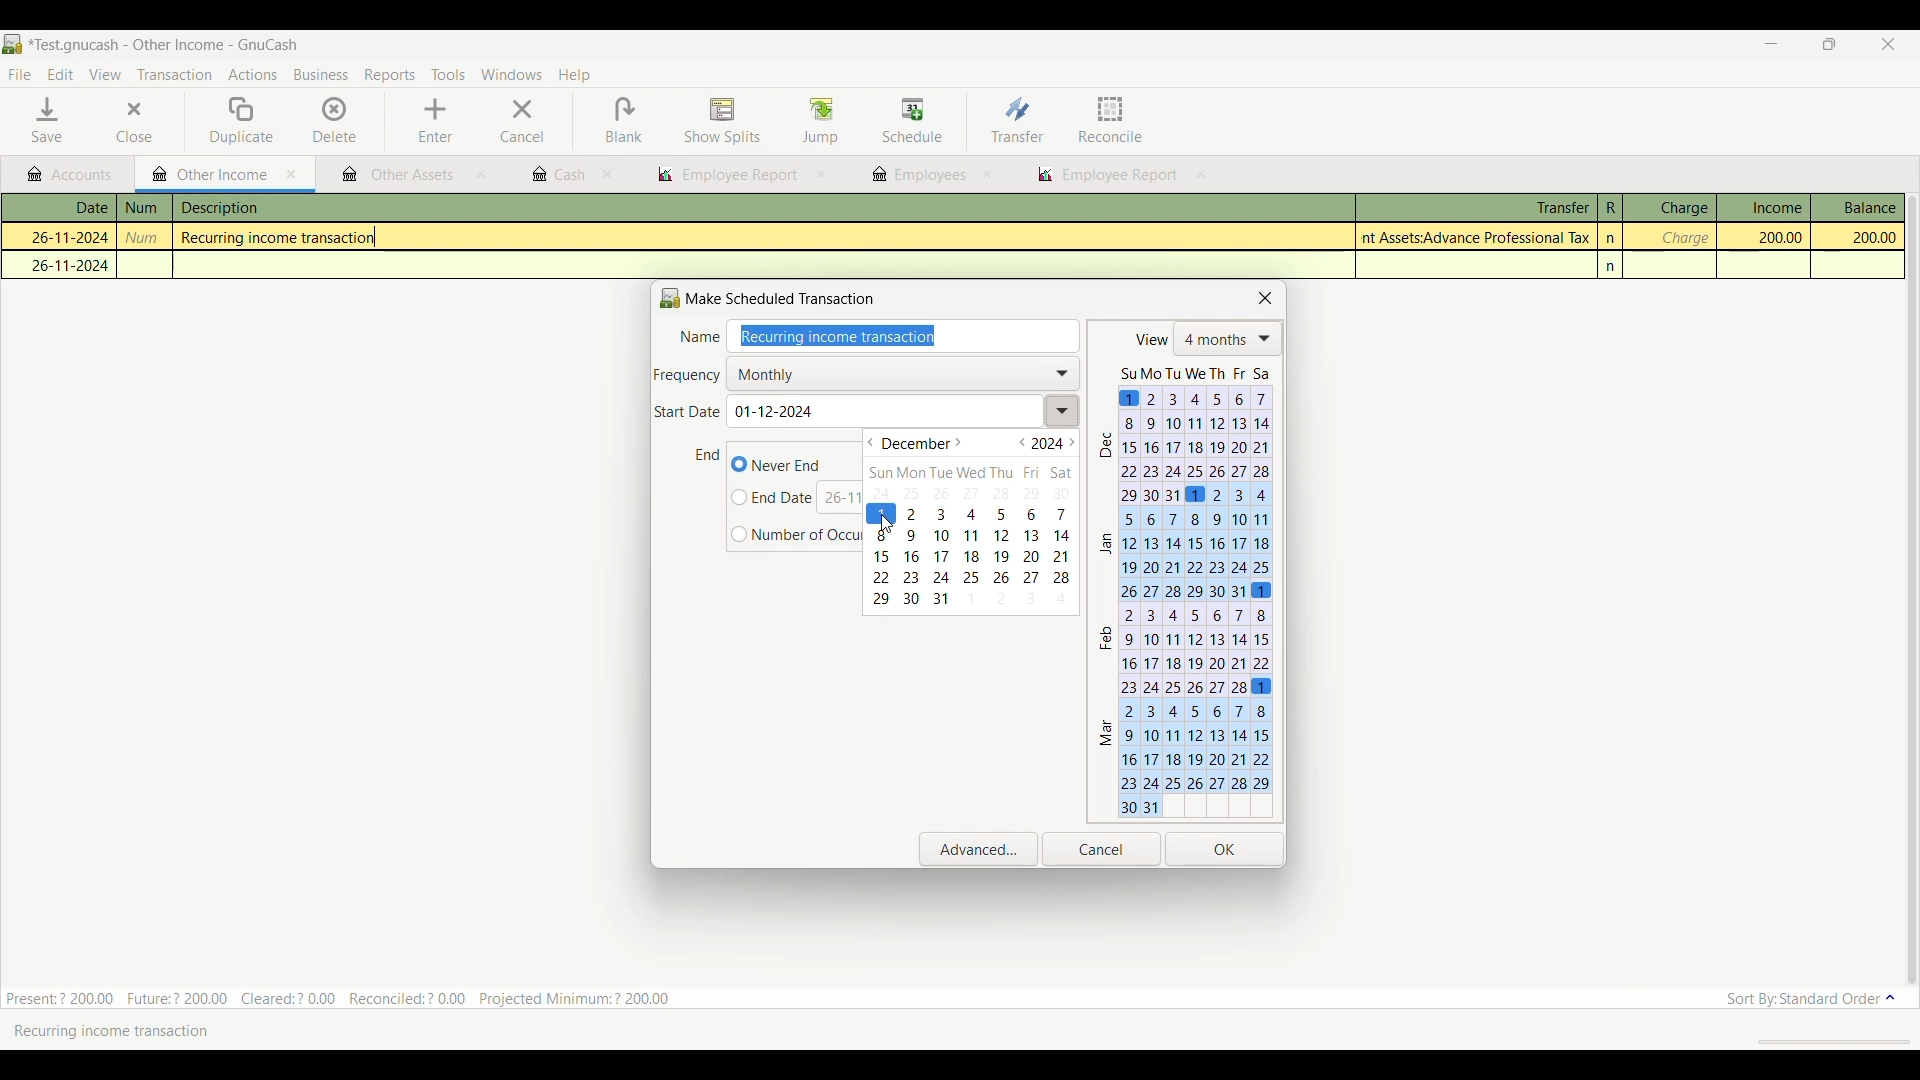 This screenshot has width=1920, height=1080. Describe the element at coordinates (323, 209) in the screenshot. I see `description` at that location.